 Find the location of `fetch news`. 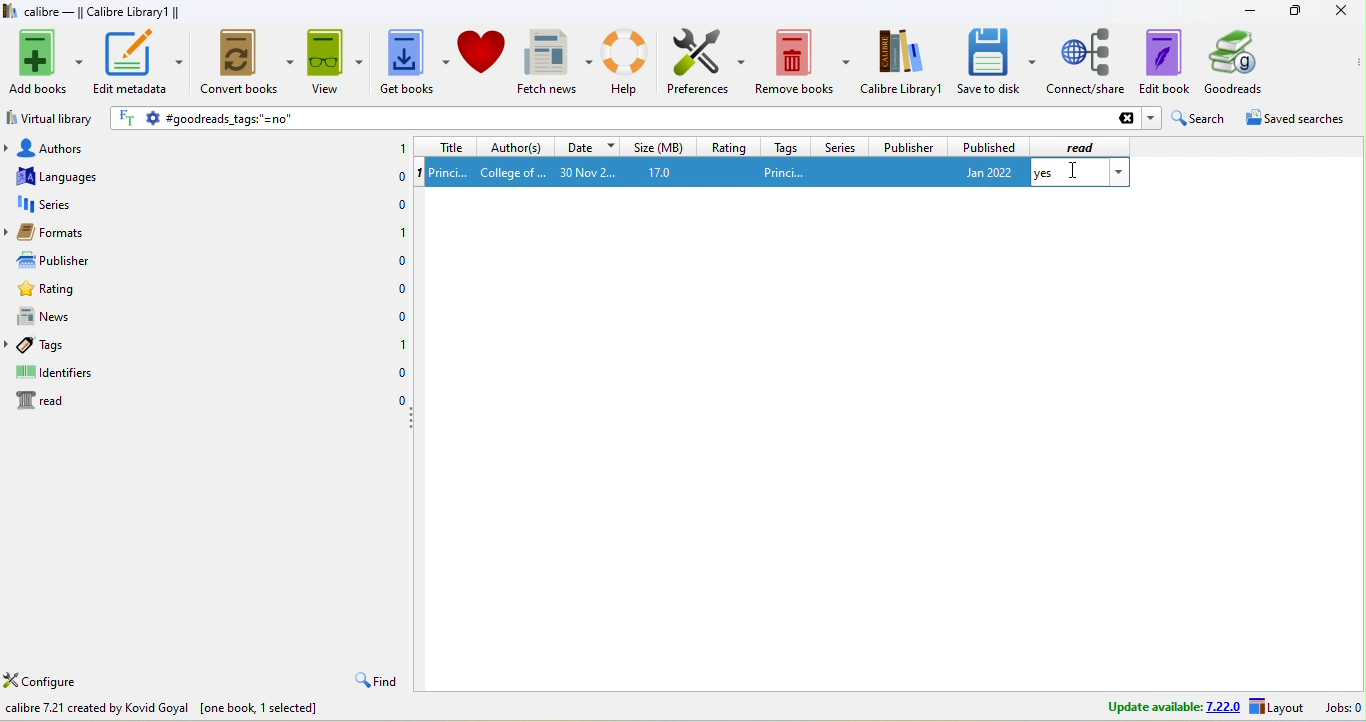

fetch news is located at coordinates (555, 61).